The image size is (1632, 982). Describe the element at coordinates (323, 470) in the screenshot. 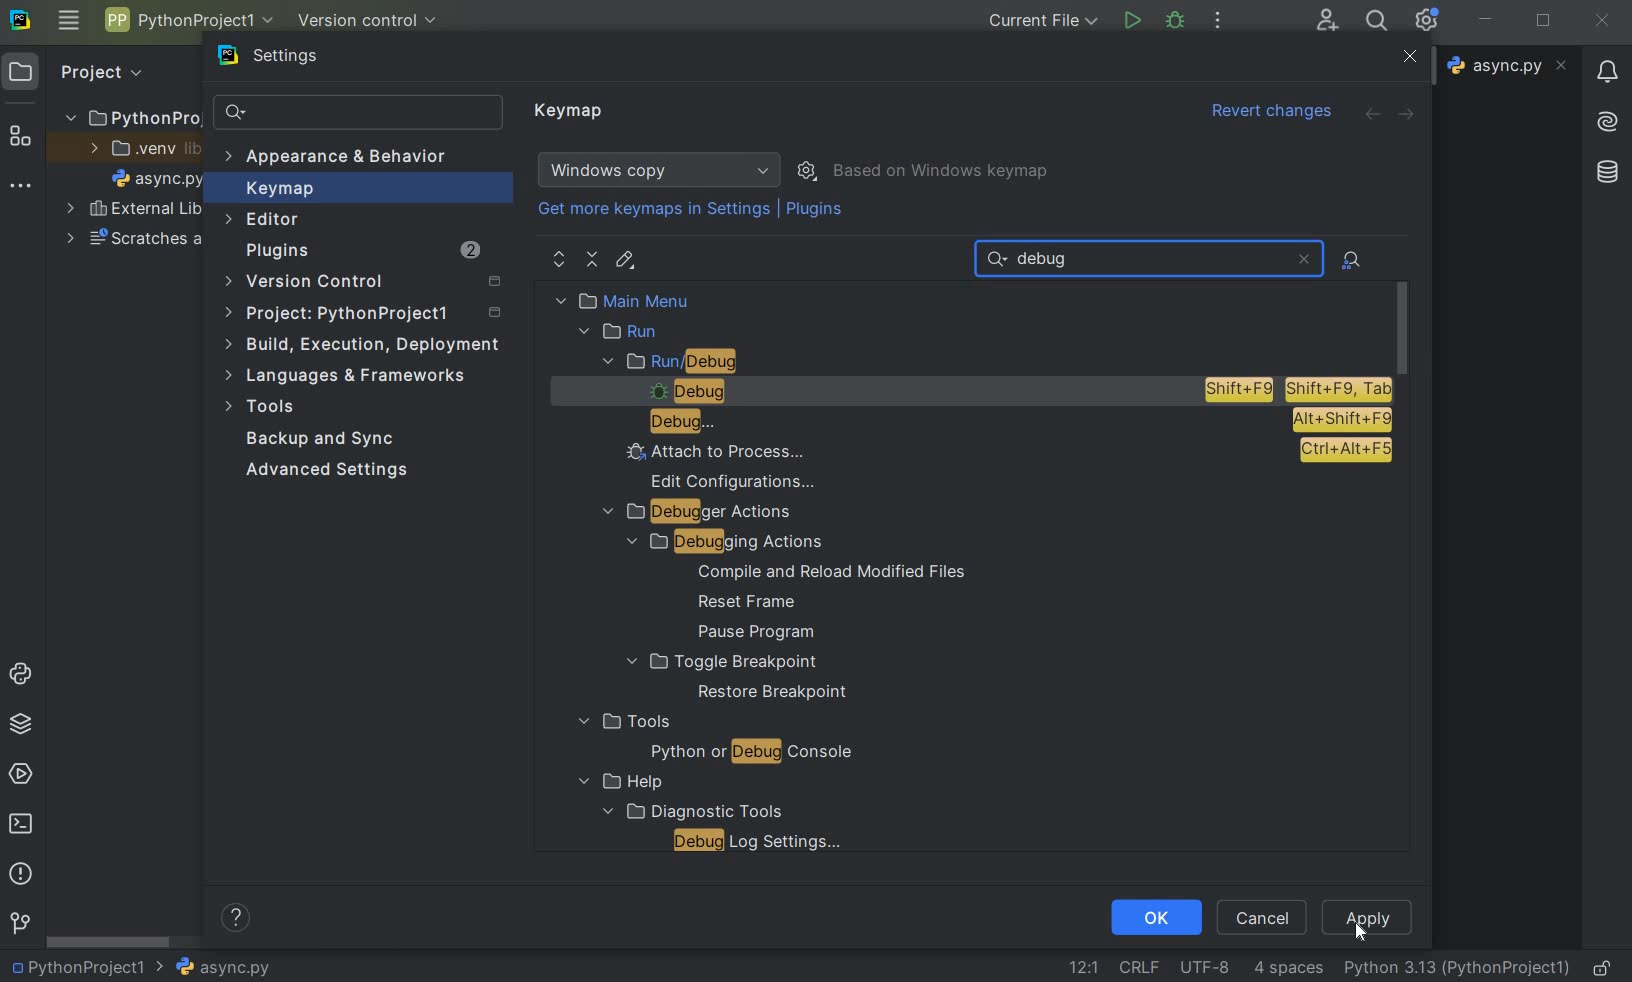

I see `advanced settings` at that location.